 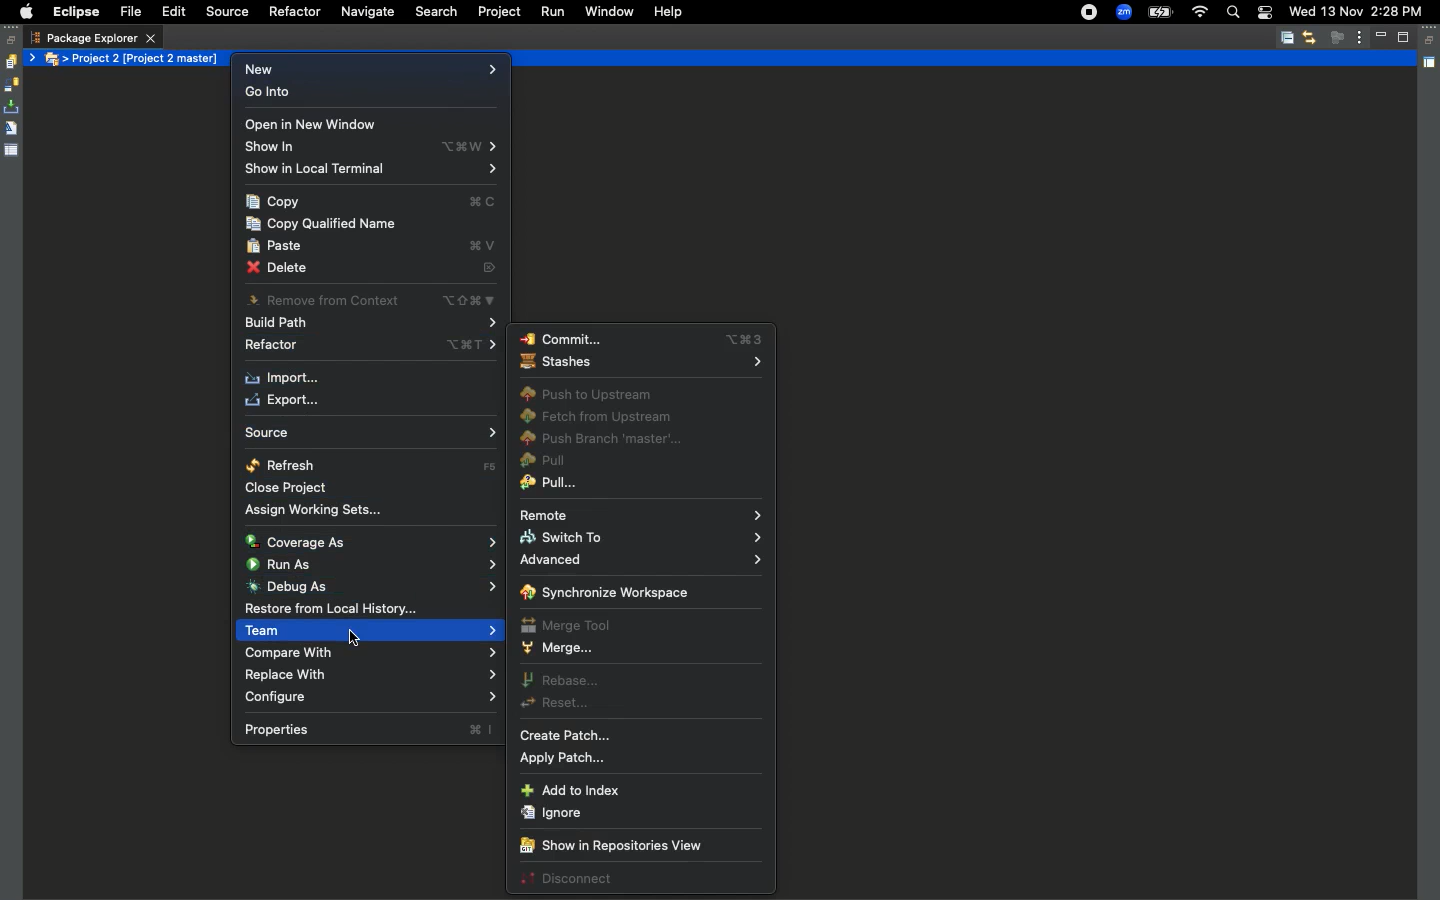 I want to click on Internet, so click(x=1199, y=13).